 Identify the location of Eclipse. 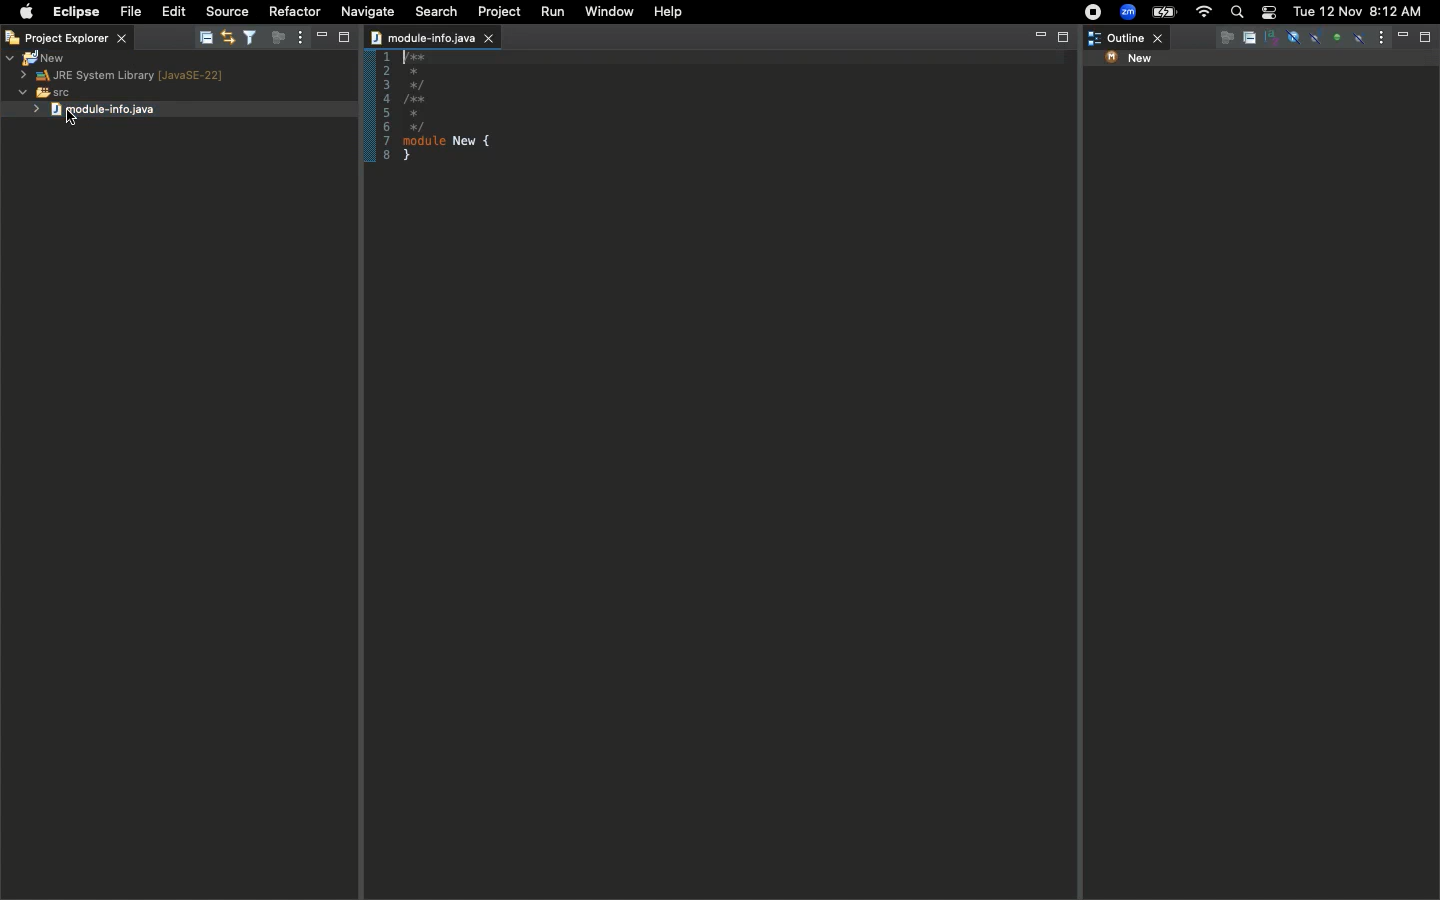
(76, 13).